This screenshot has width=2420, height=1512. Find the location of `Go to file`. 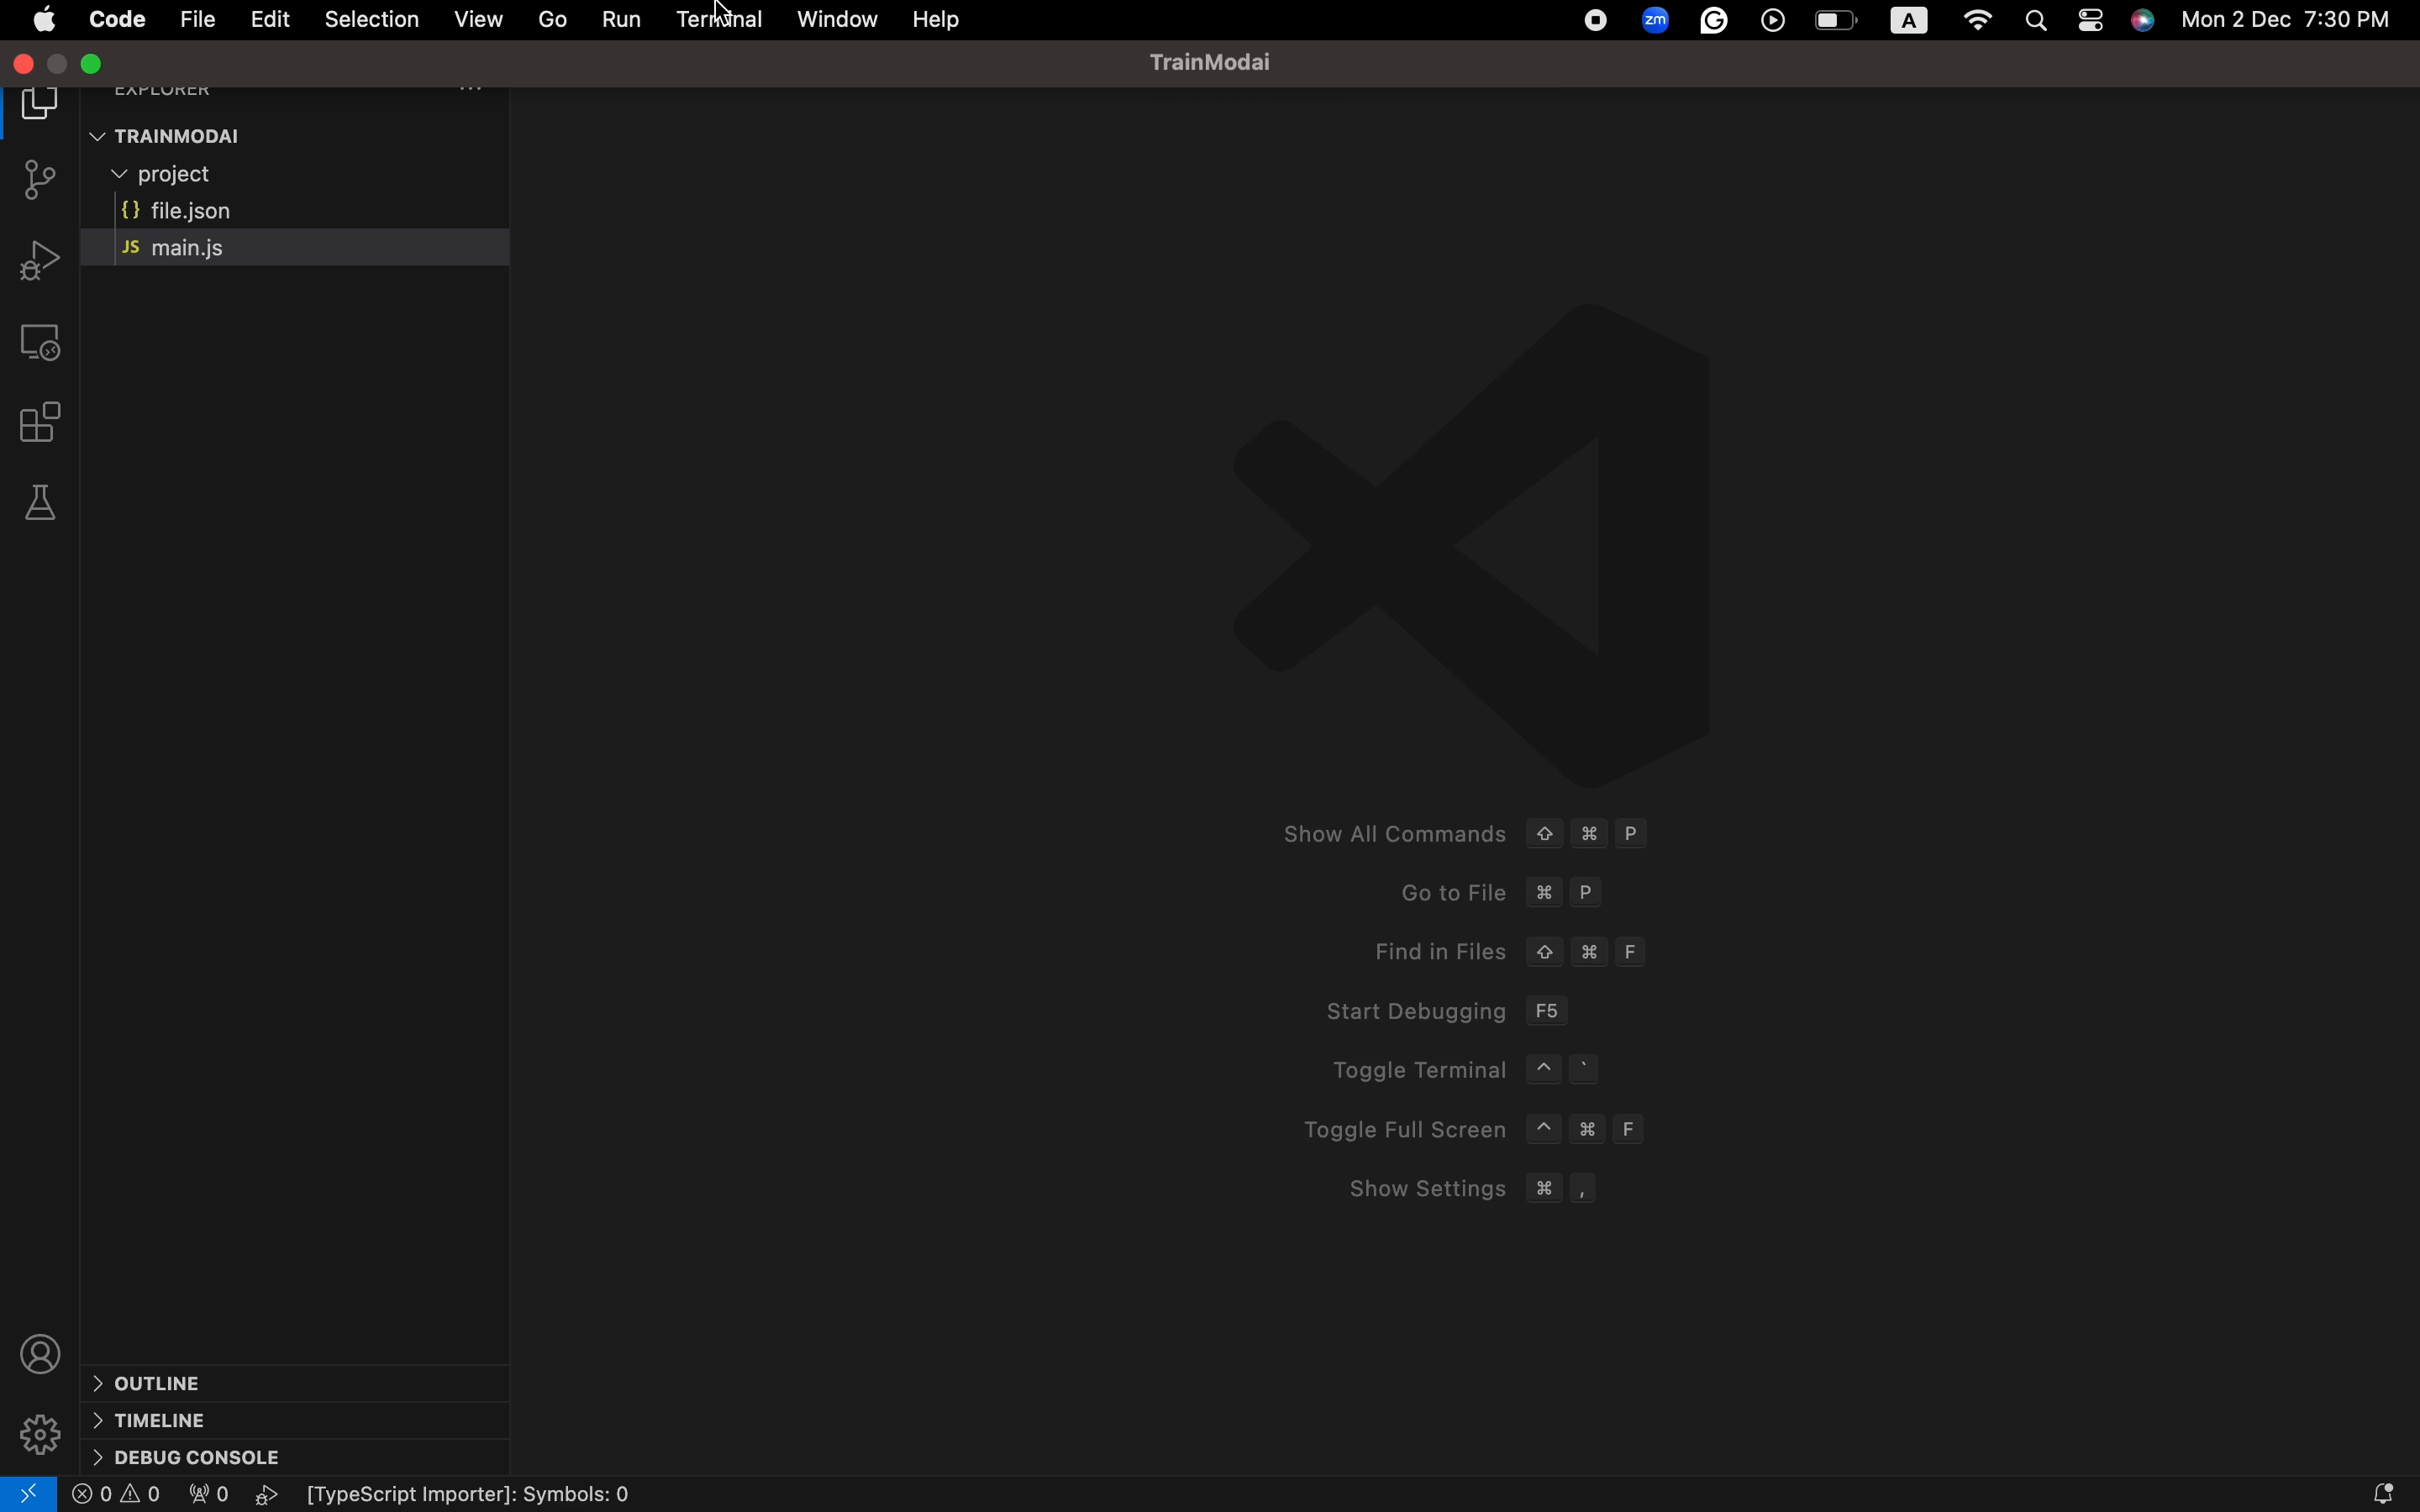

Go to file is located at coordinates (1497, 892).